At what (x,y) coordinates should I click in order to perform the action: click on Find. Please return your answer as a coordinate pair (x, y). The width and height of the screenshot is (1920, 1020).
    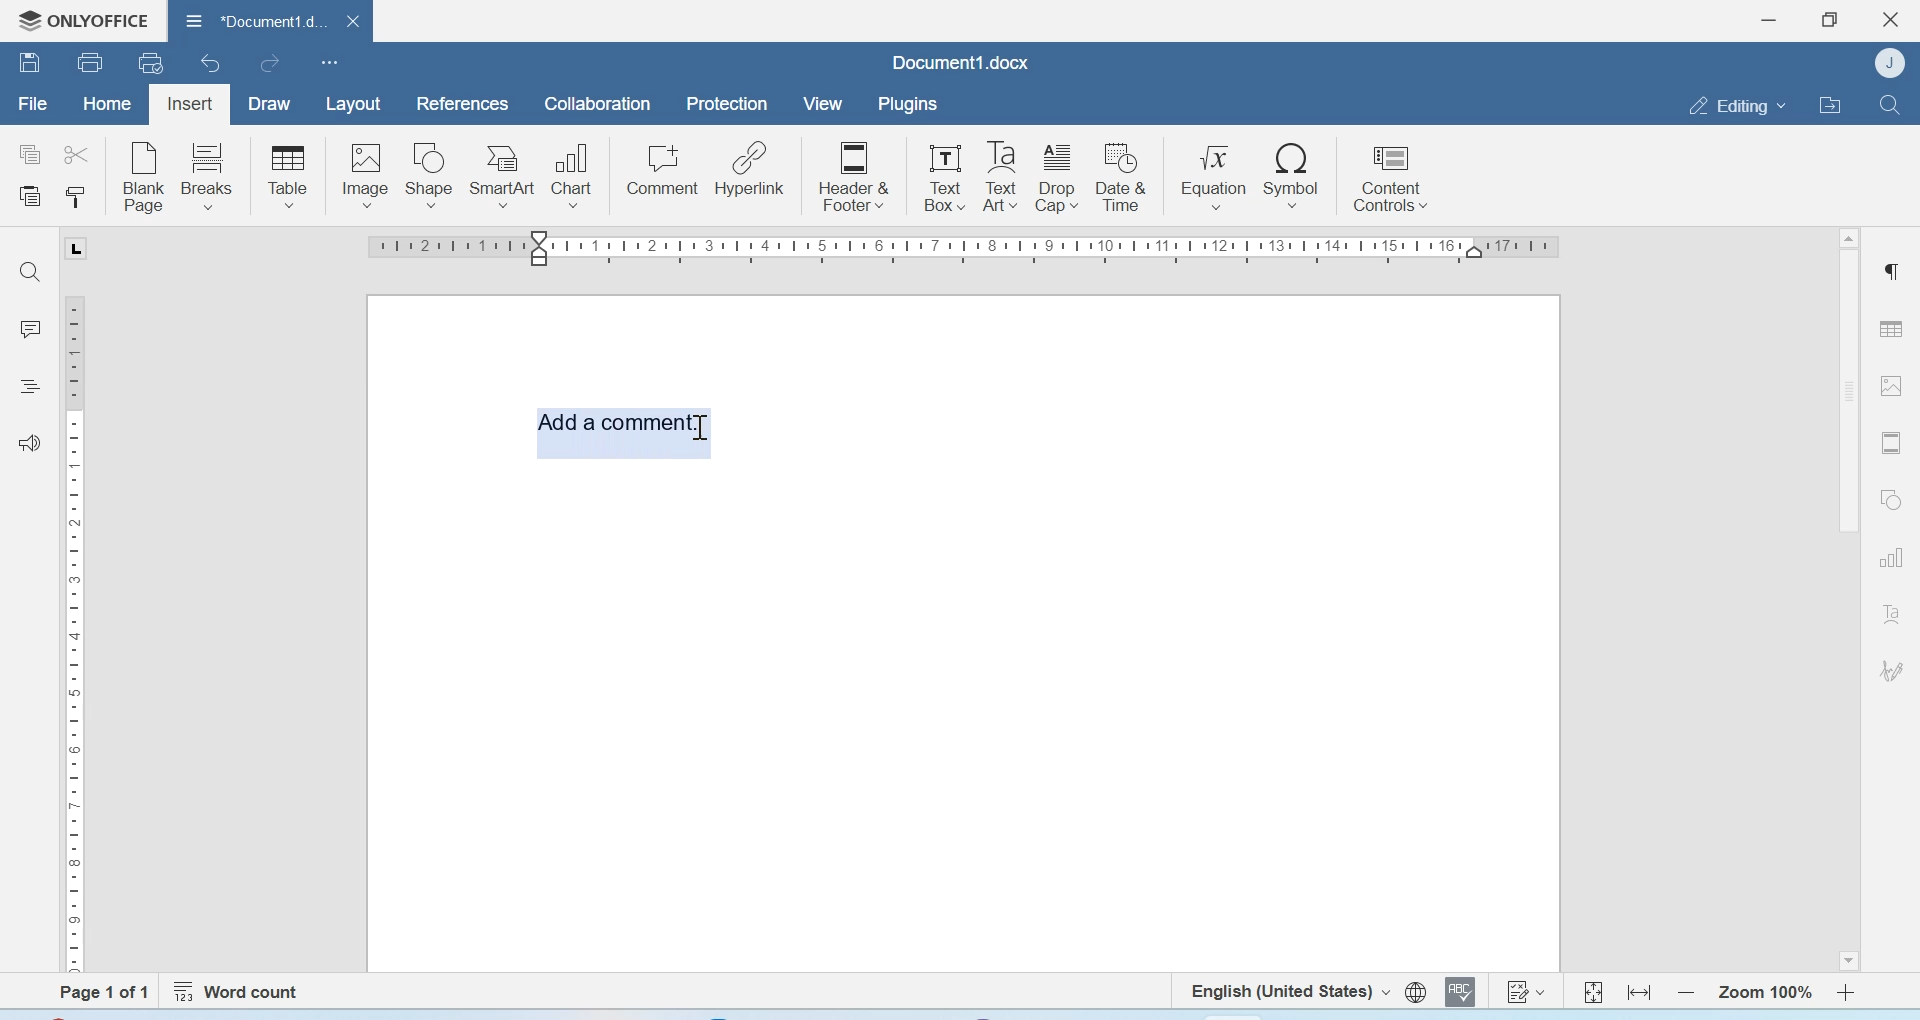
    Looking at the image, I should click on (28, 270).